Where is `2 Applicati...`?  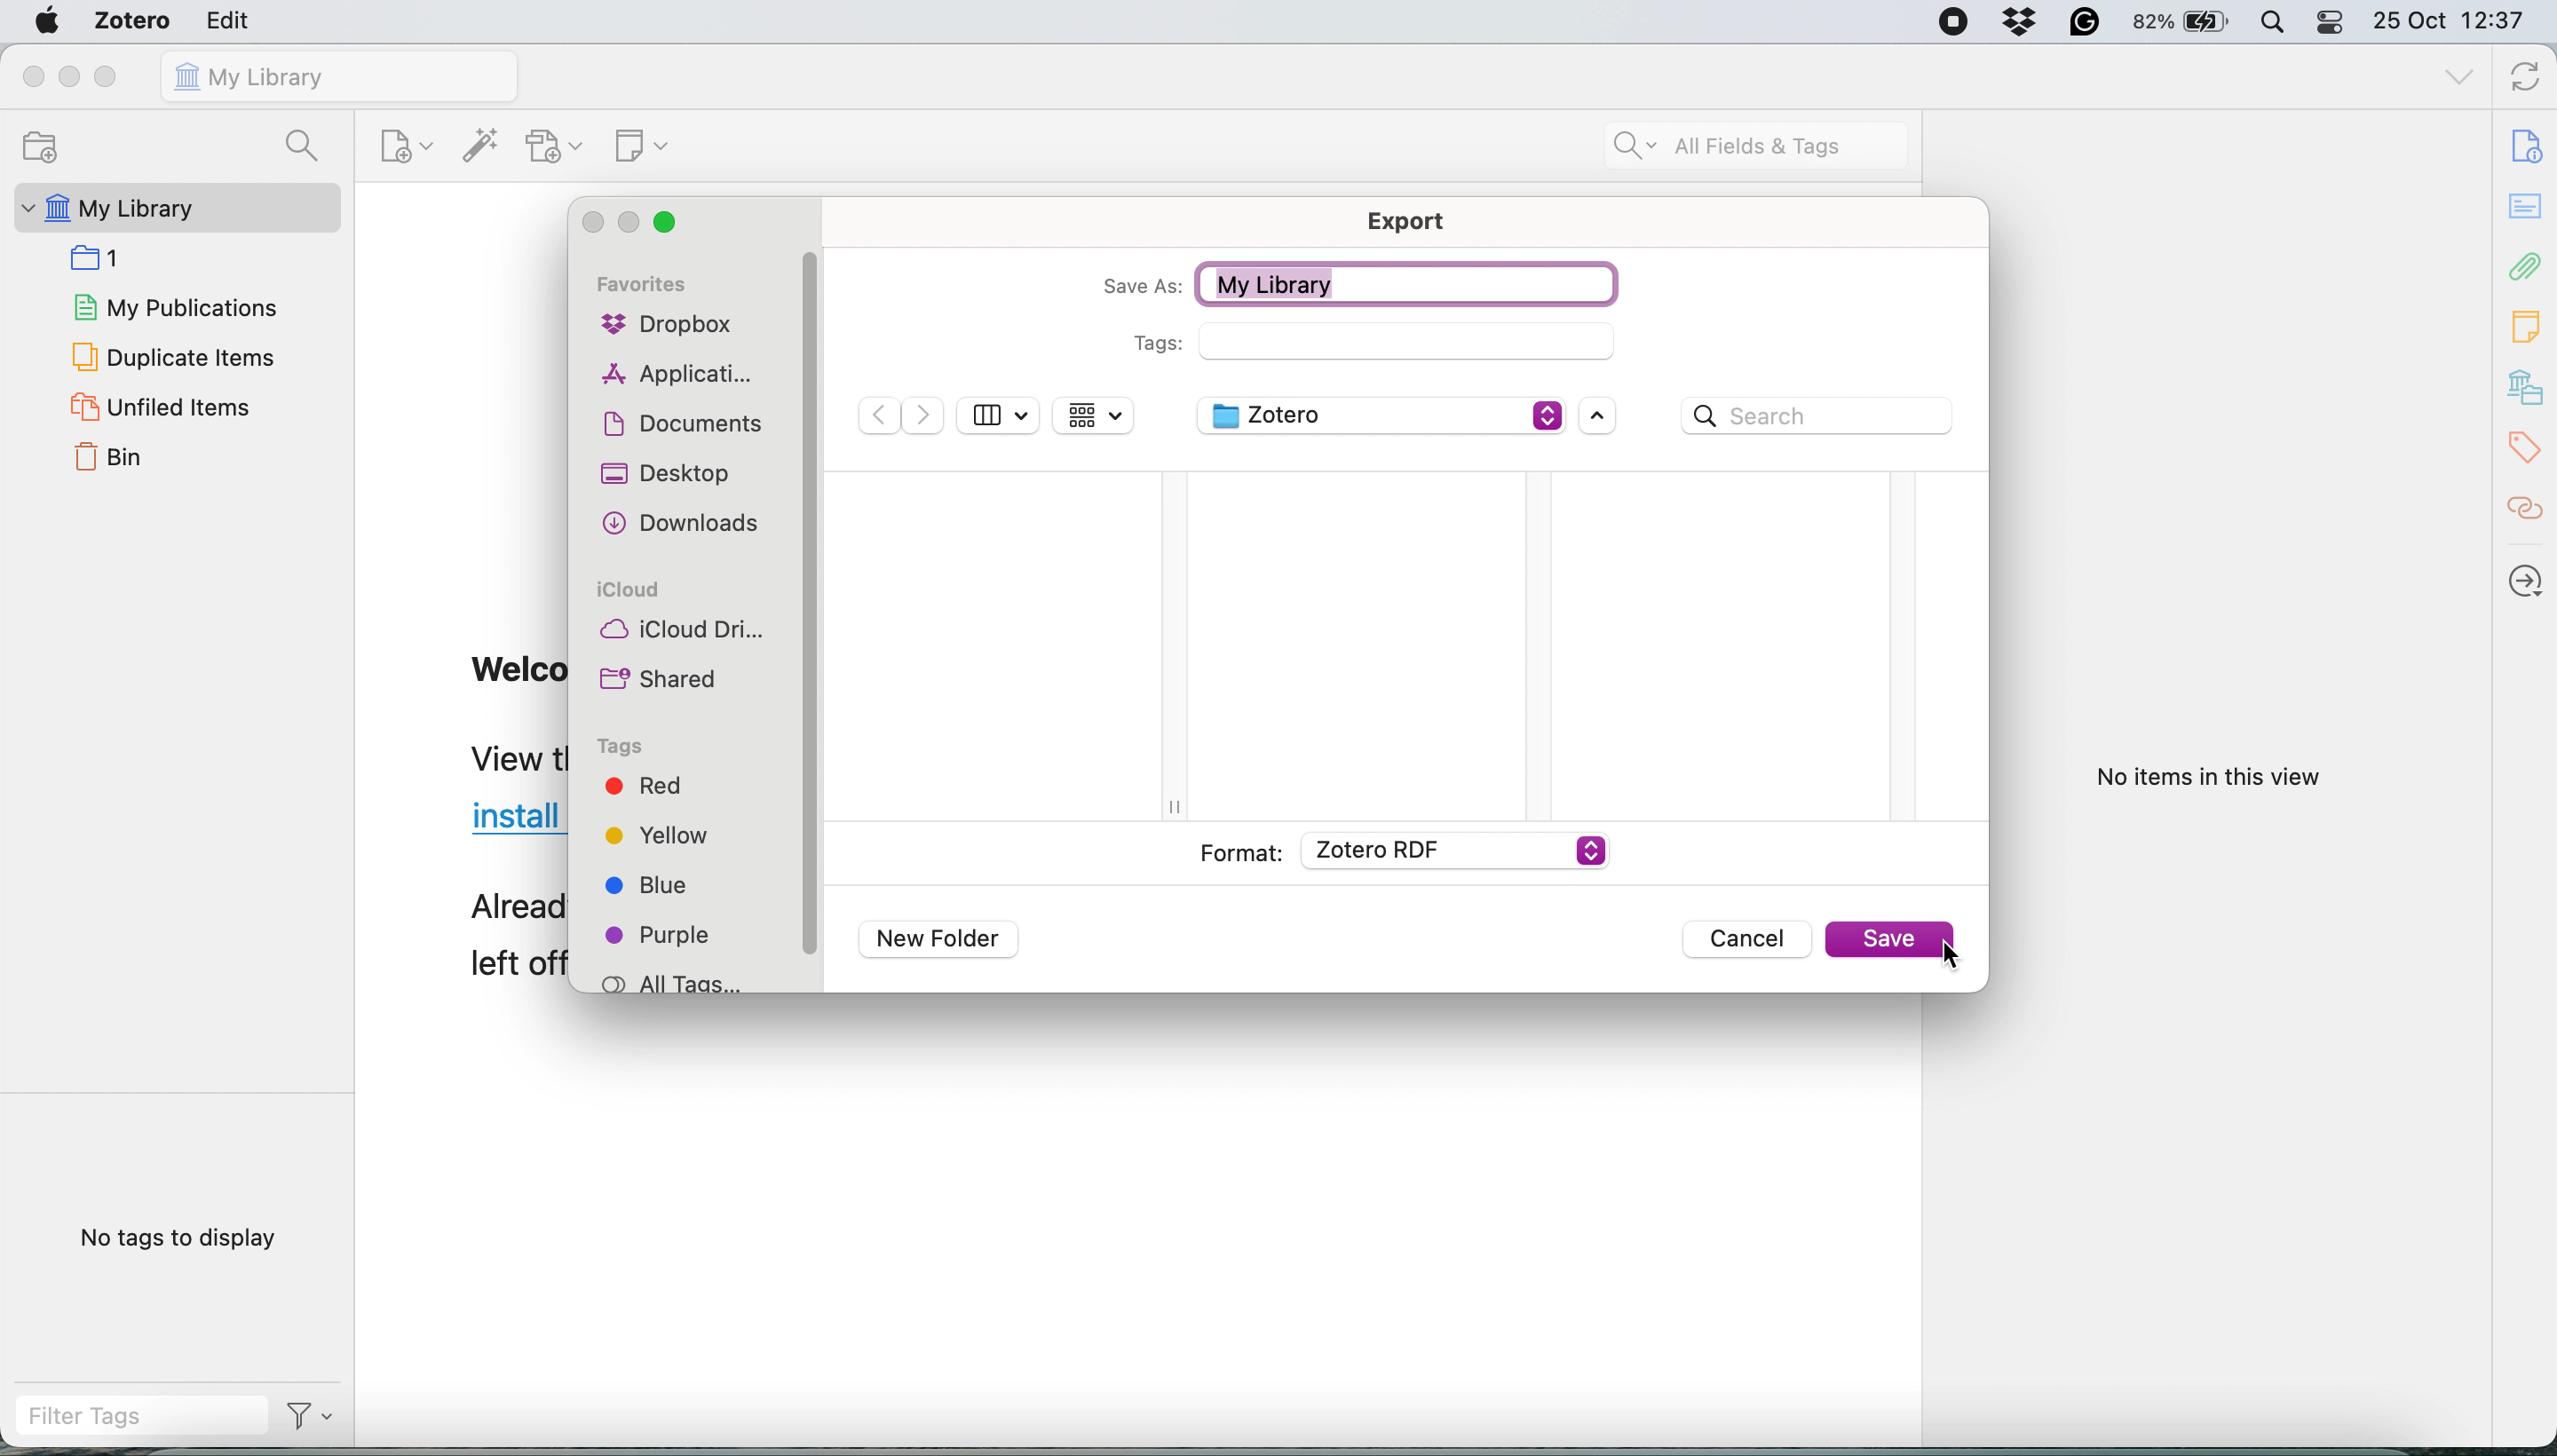 2 Applicati... is located at coordinates (679, 371).